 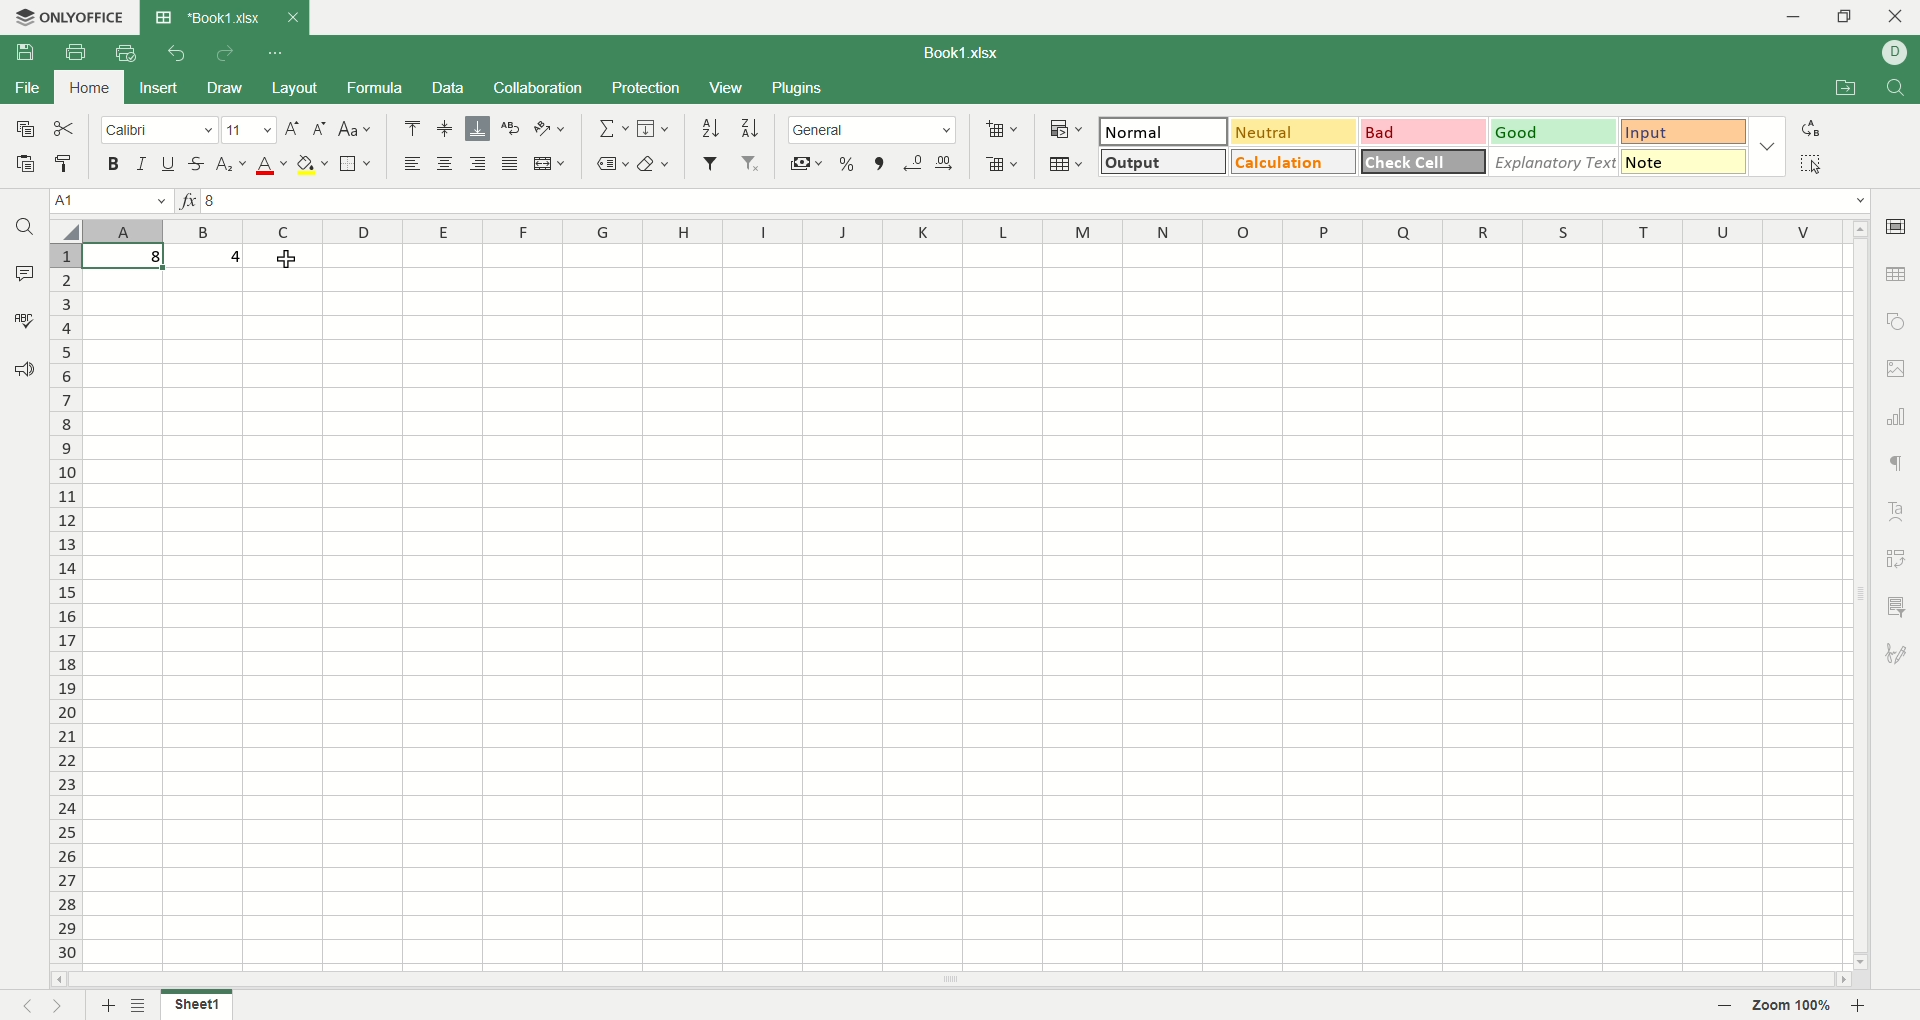 What do you see at coordinates (160, 130) in the screenshot?
I see `font name` at bounding box center [160, 130].